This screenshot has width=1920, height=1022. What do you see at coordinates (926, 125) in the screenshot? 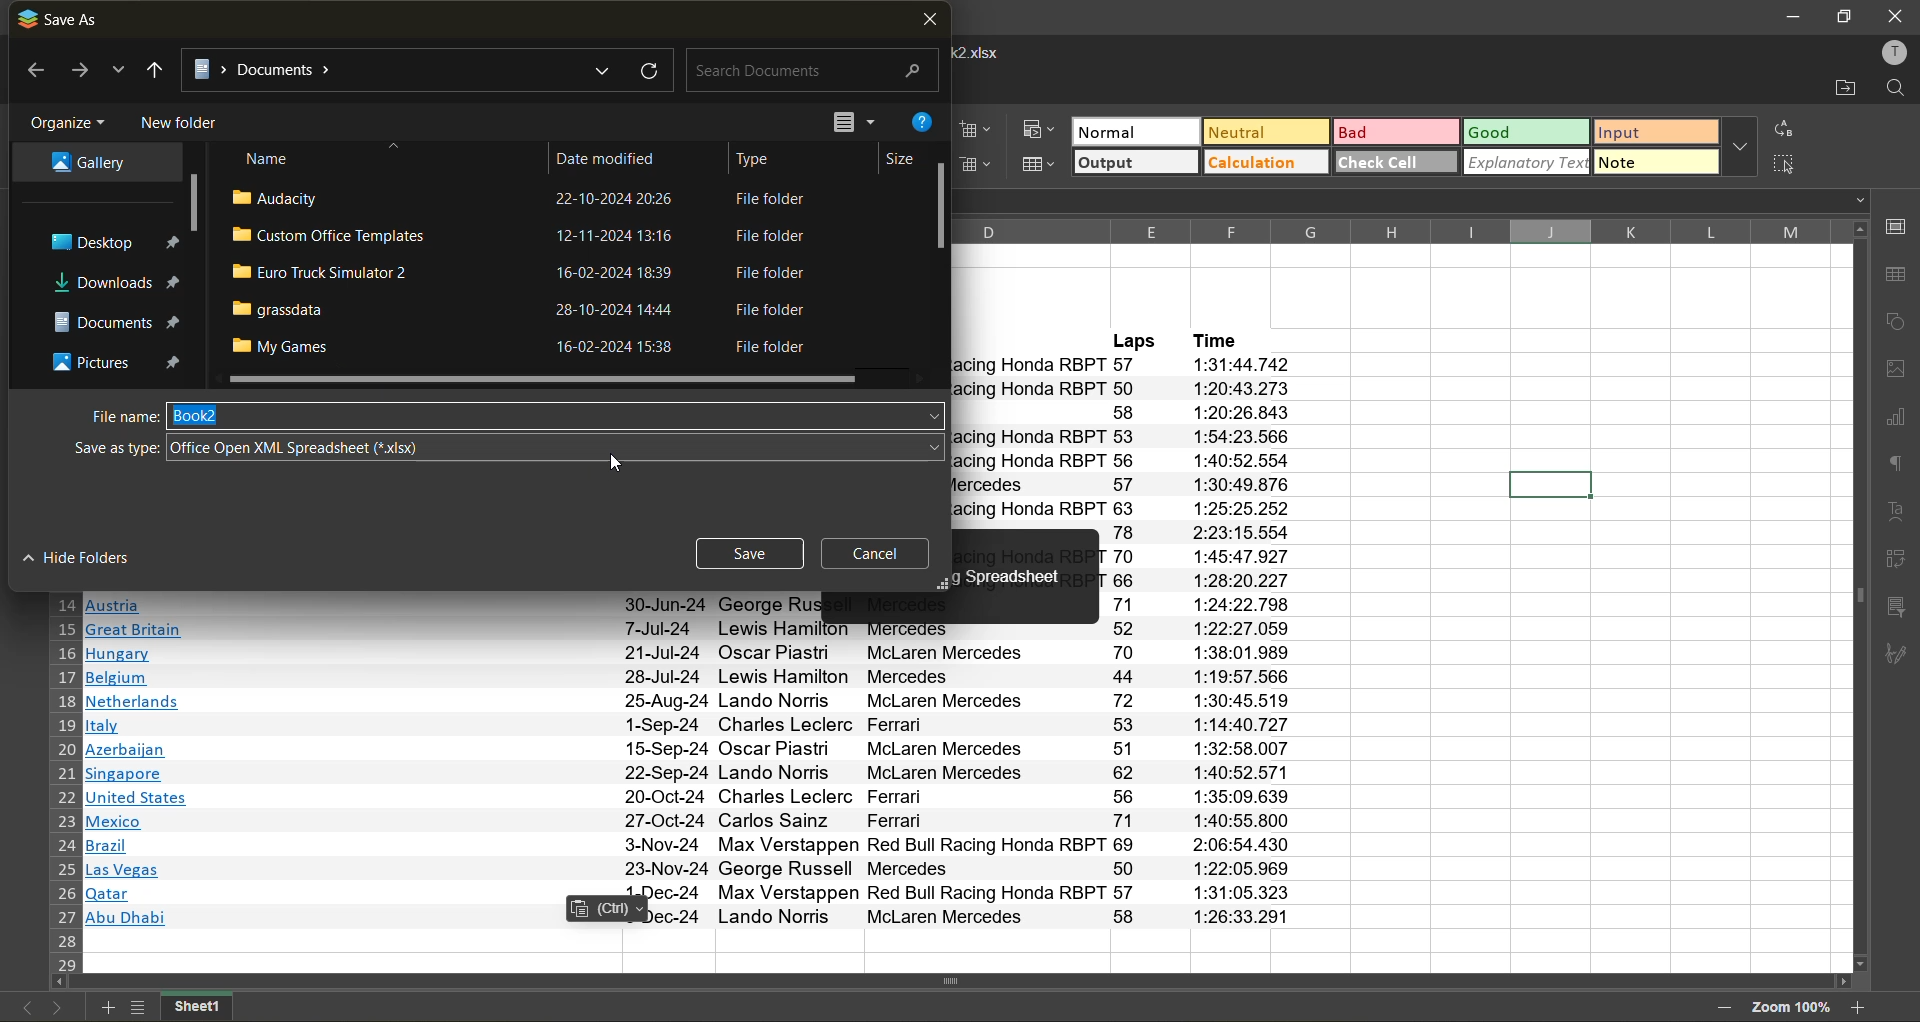
I see `help` at bounding box center [926, 125].